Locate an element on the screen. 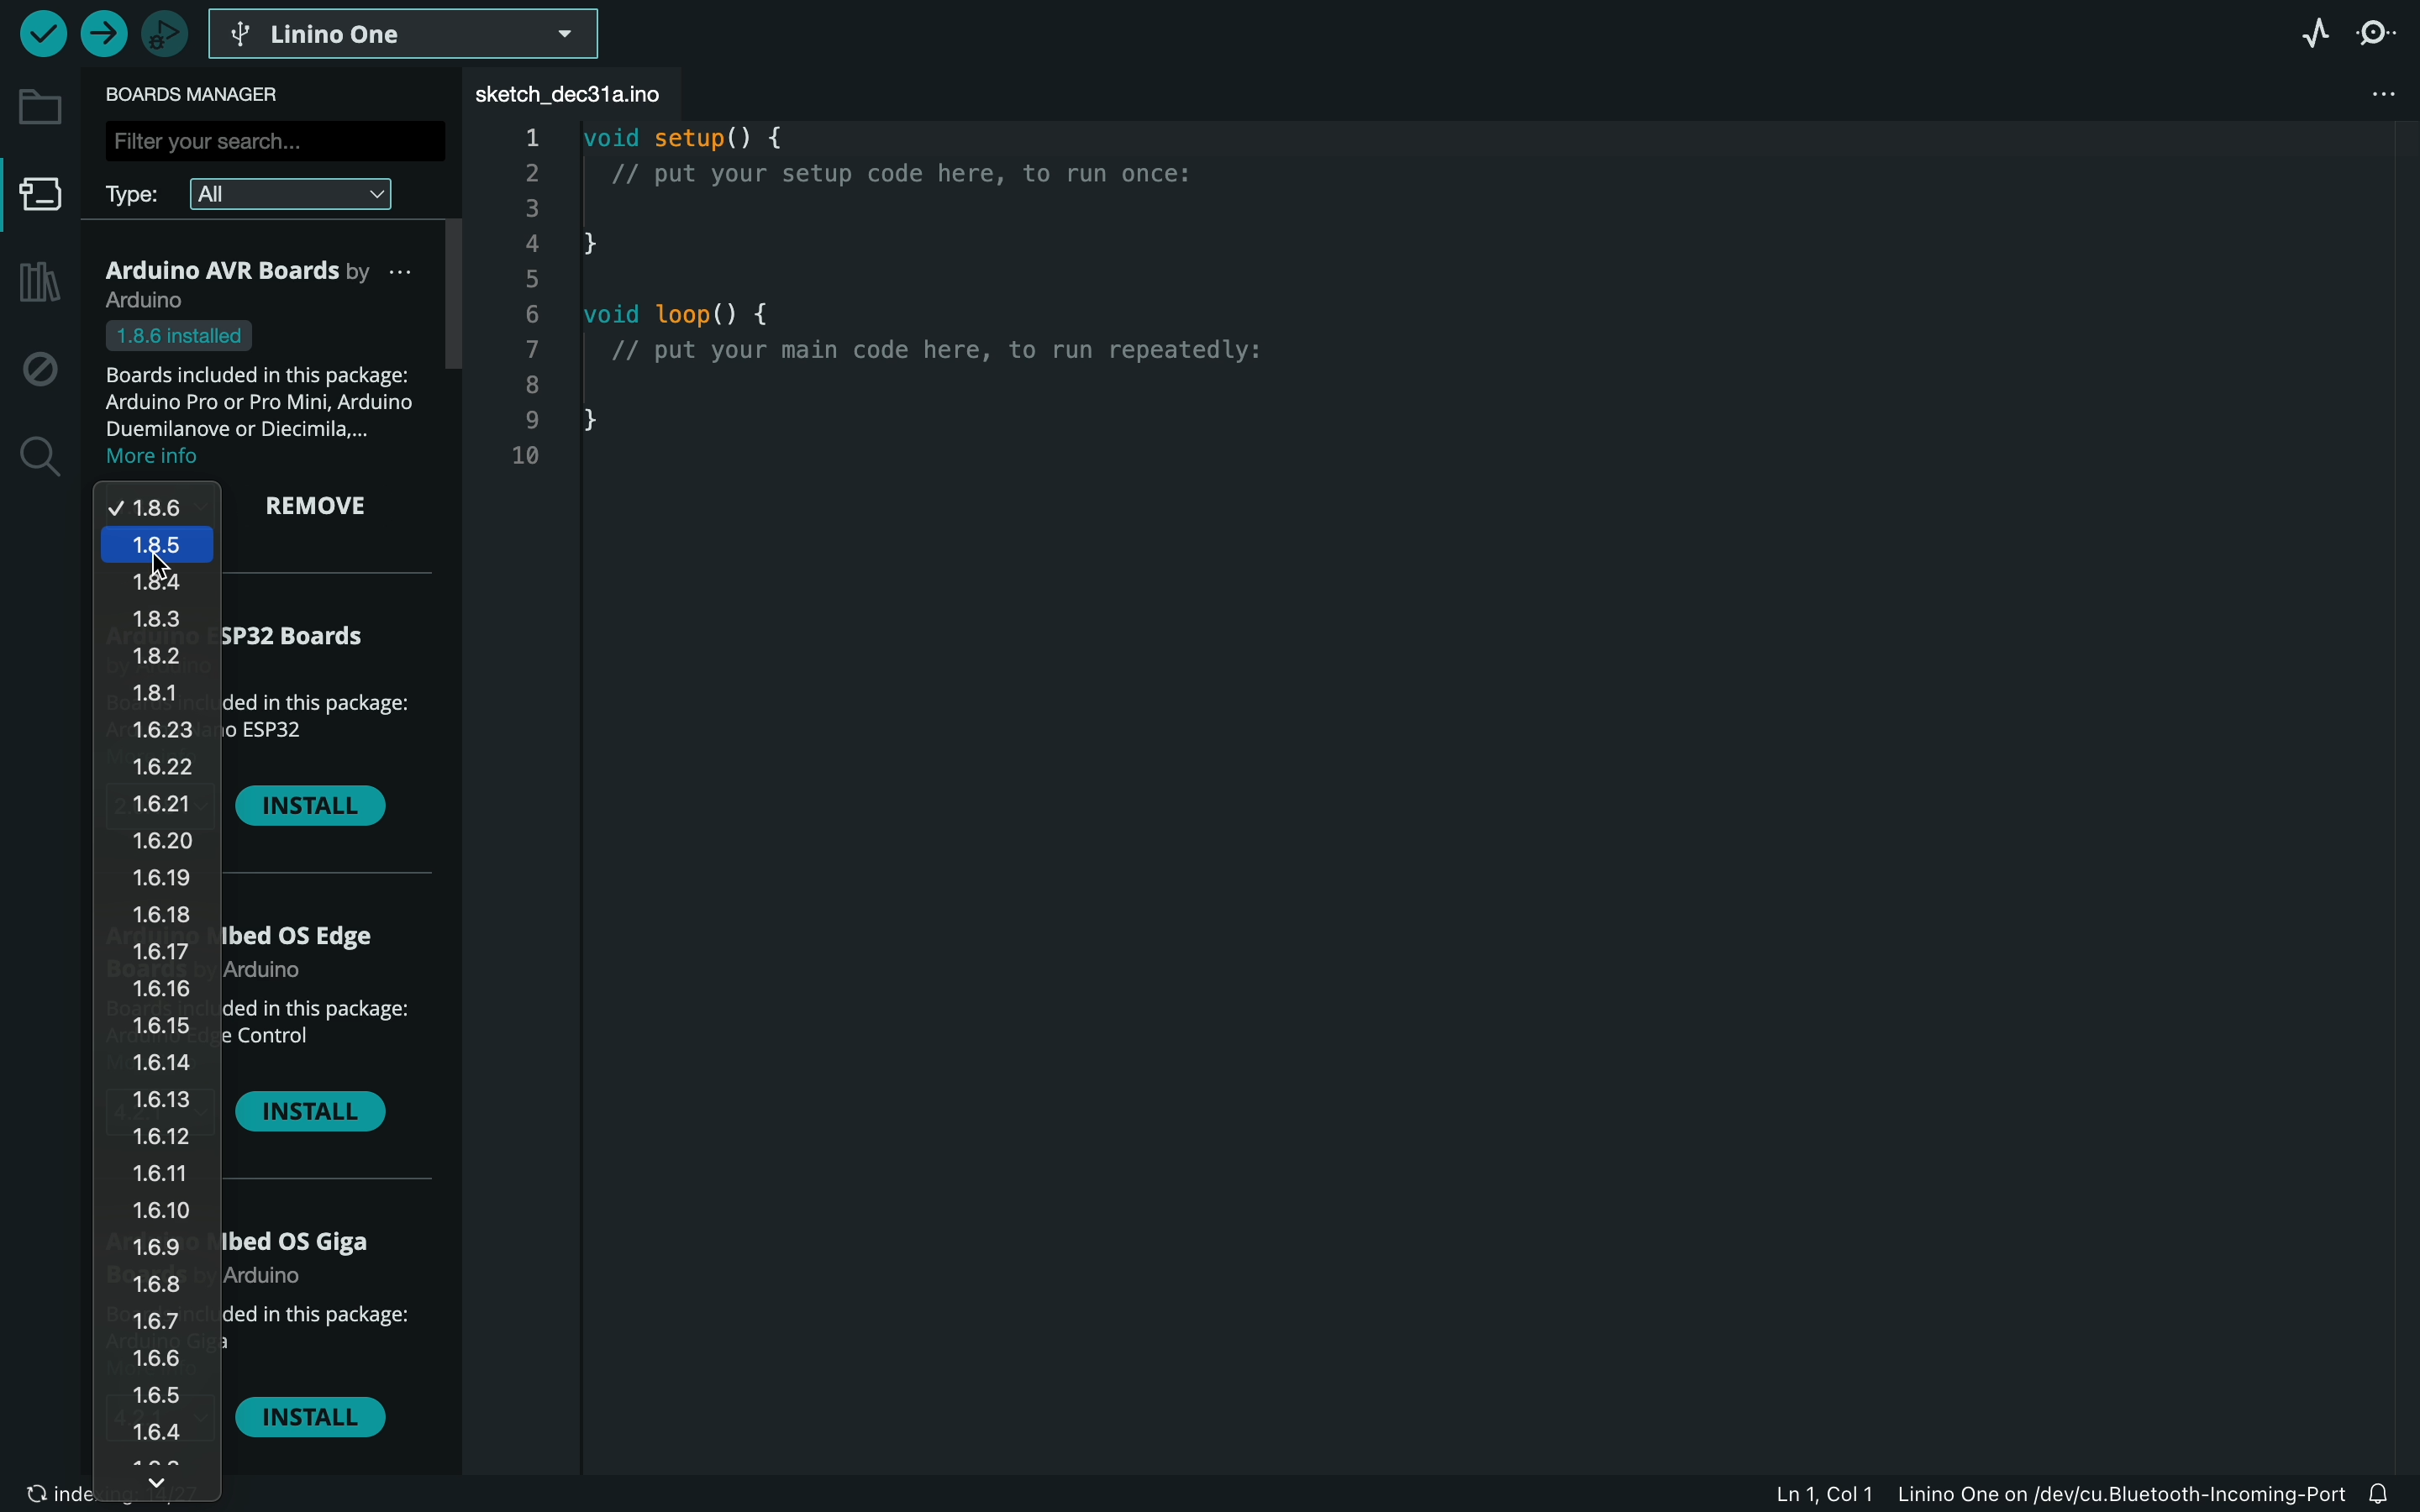  board manager is located at coordinates (205, 94).